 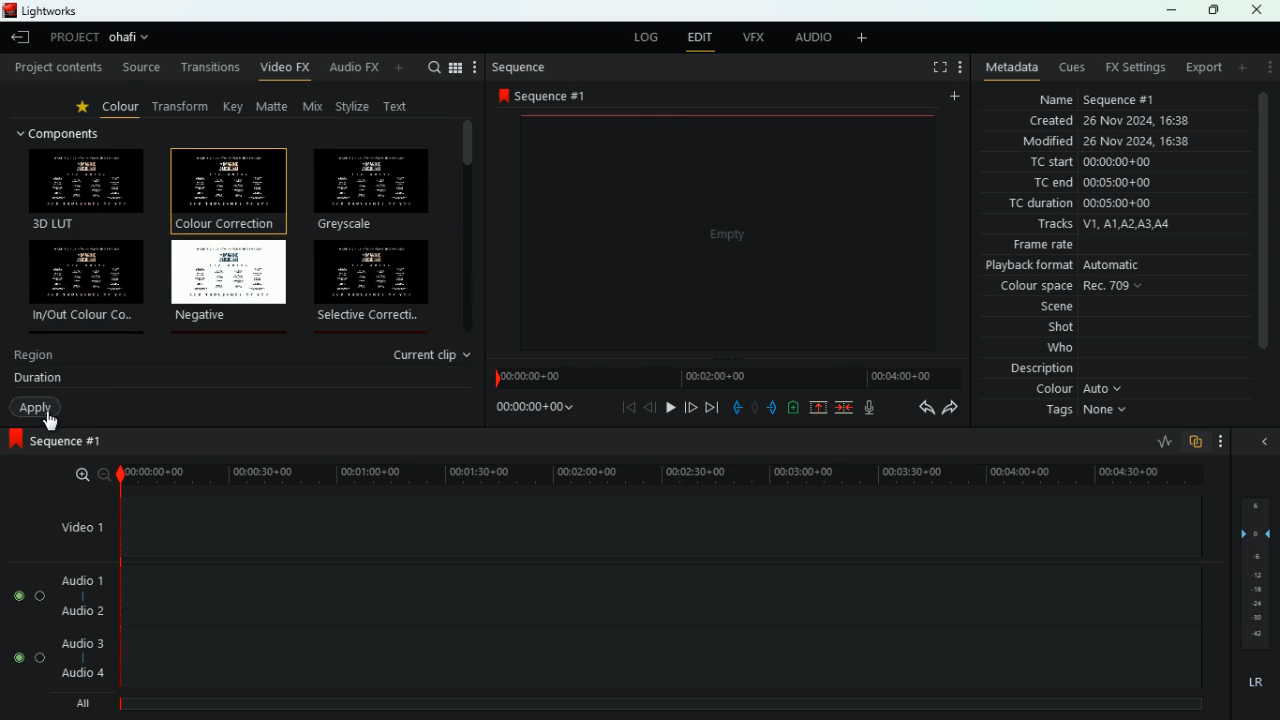 What do you see at coordinates (531, 410) in the screenshot?
I see `time` at bounding box center [531, 410].